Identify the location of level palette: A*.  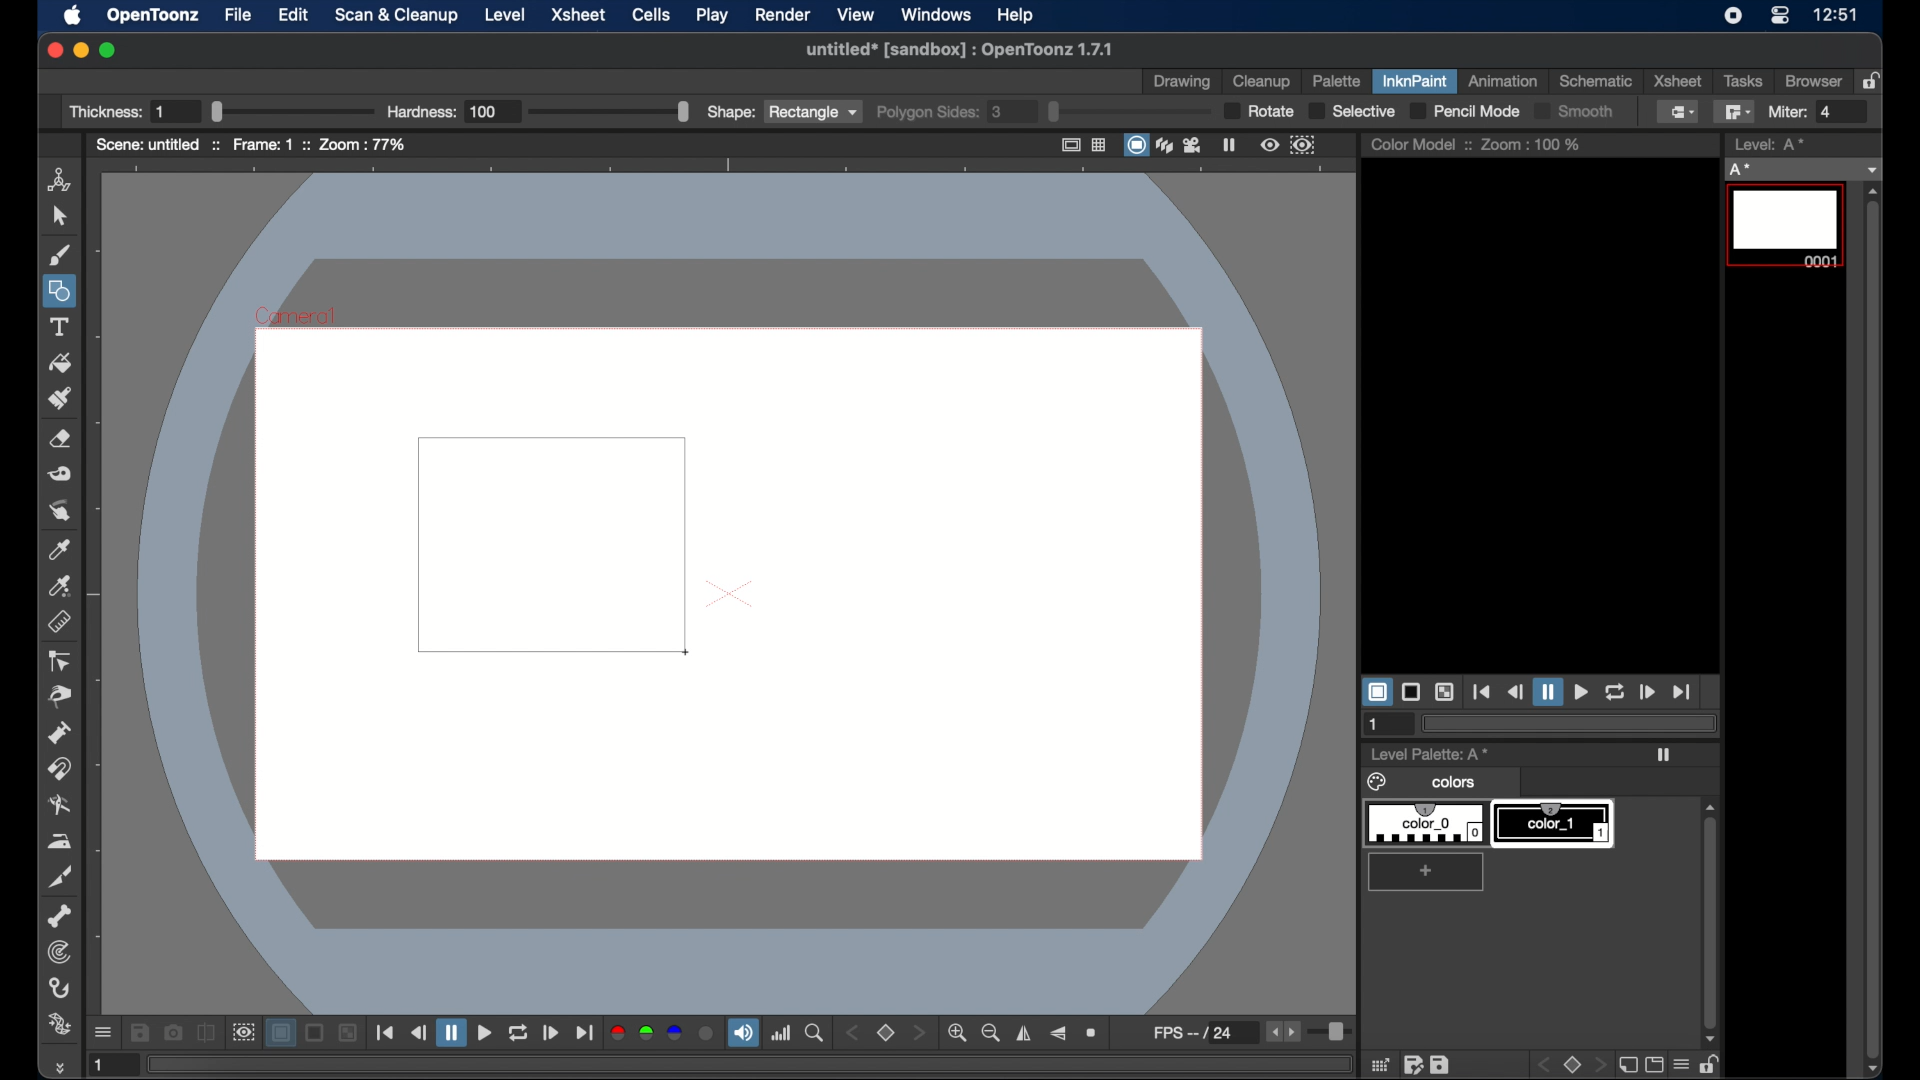
(1431, 753).